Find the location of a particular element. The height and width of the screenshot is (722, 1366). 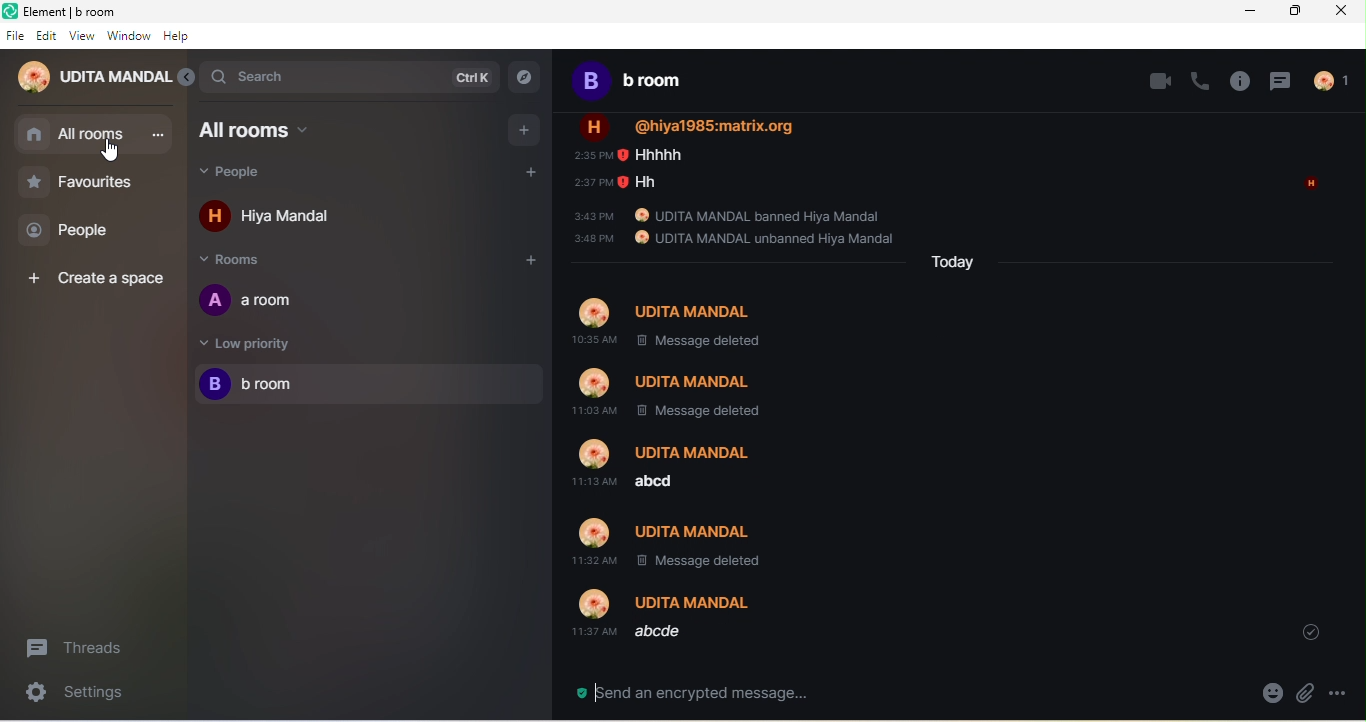

b room is located at coordinates (648, 83).